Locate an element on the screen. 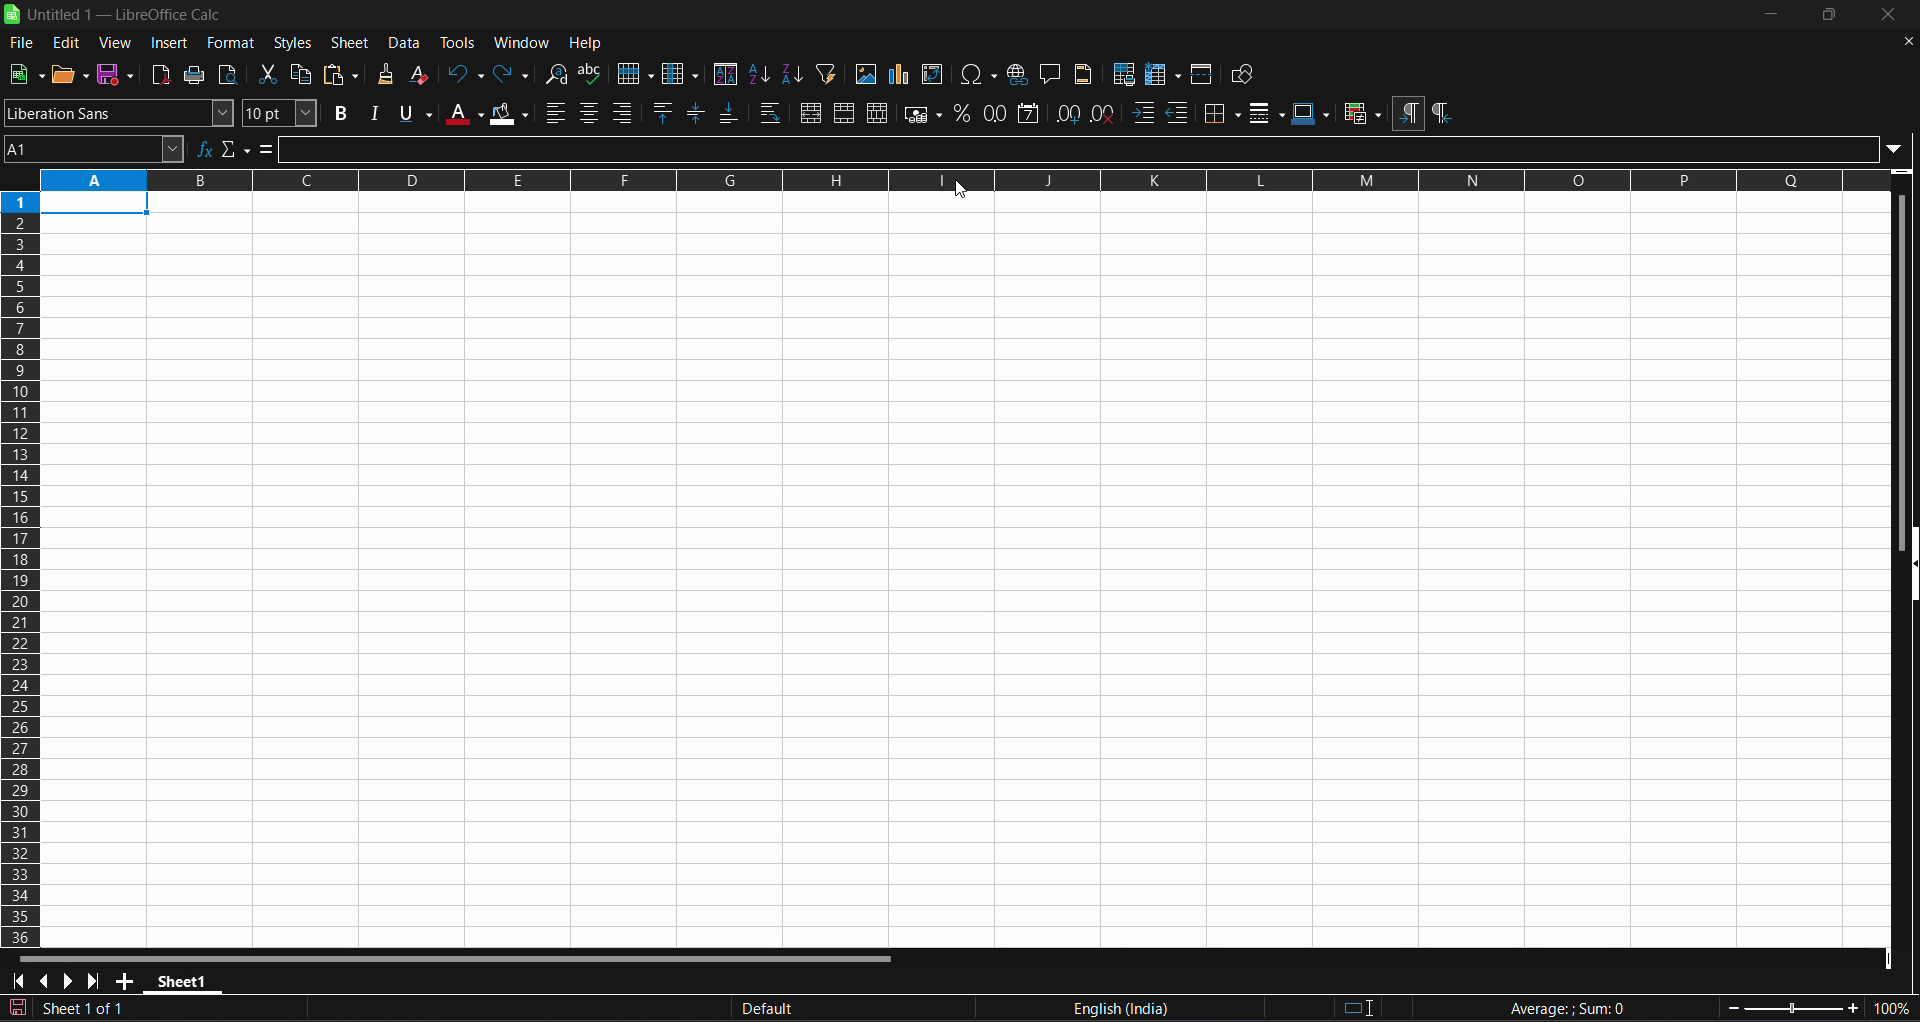  merge and center or unmerge cells depending on the toggle state is located at coordinates (814, 113).